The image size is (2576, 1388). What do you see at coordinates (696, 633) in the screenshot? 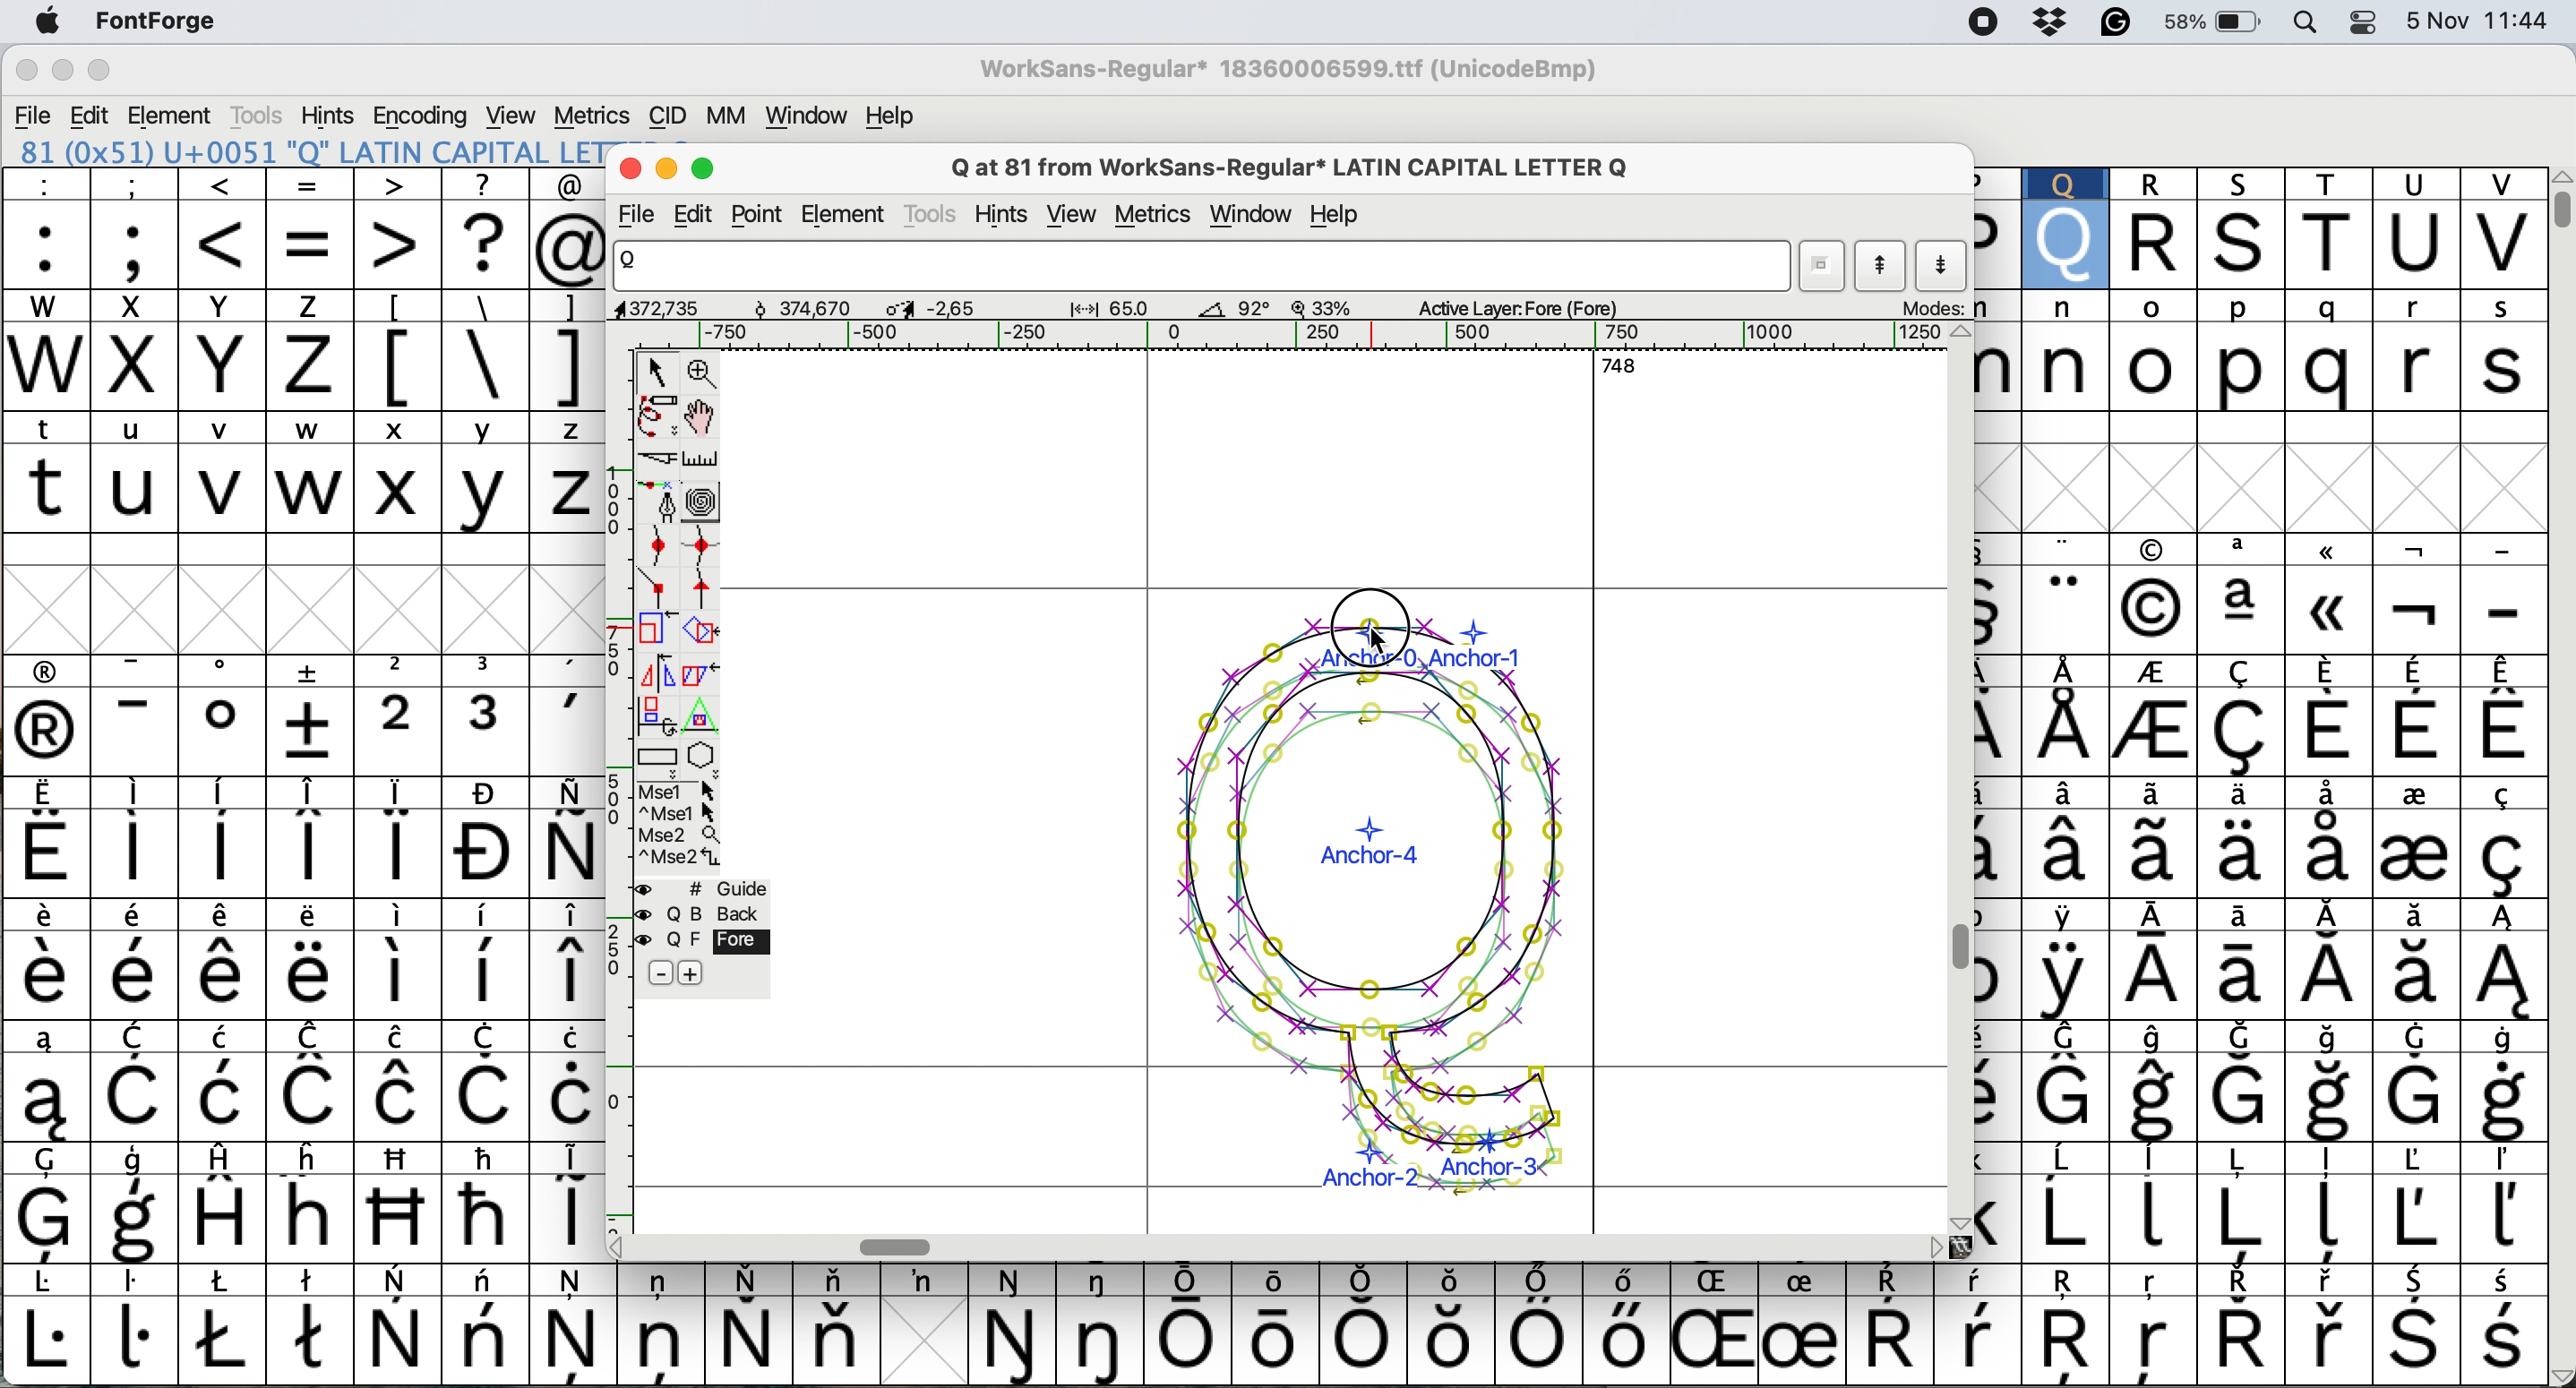
I see `rotate the selection` at bounding box center [696, 633].